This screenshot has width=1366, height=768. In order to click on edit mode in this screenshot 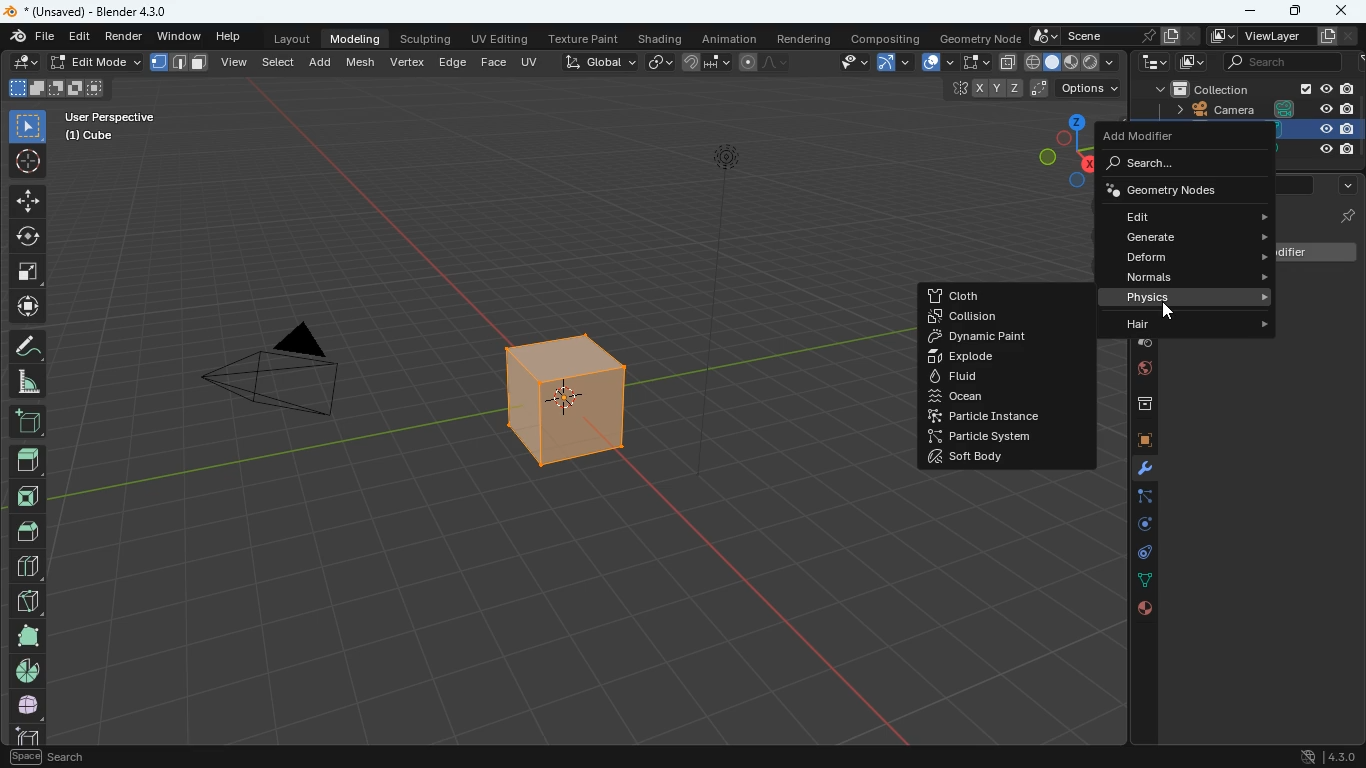, I will do `click(93, 63)`.